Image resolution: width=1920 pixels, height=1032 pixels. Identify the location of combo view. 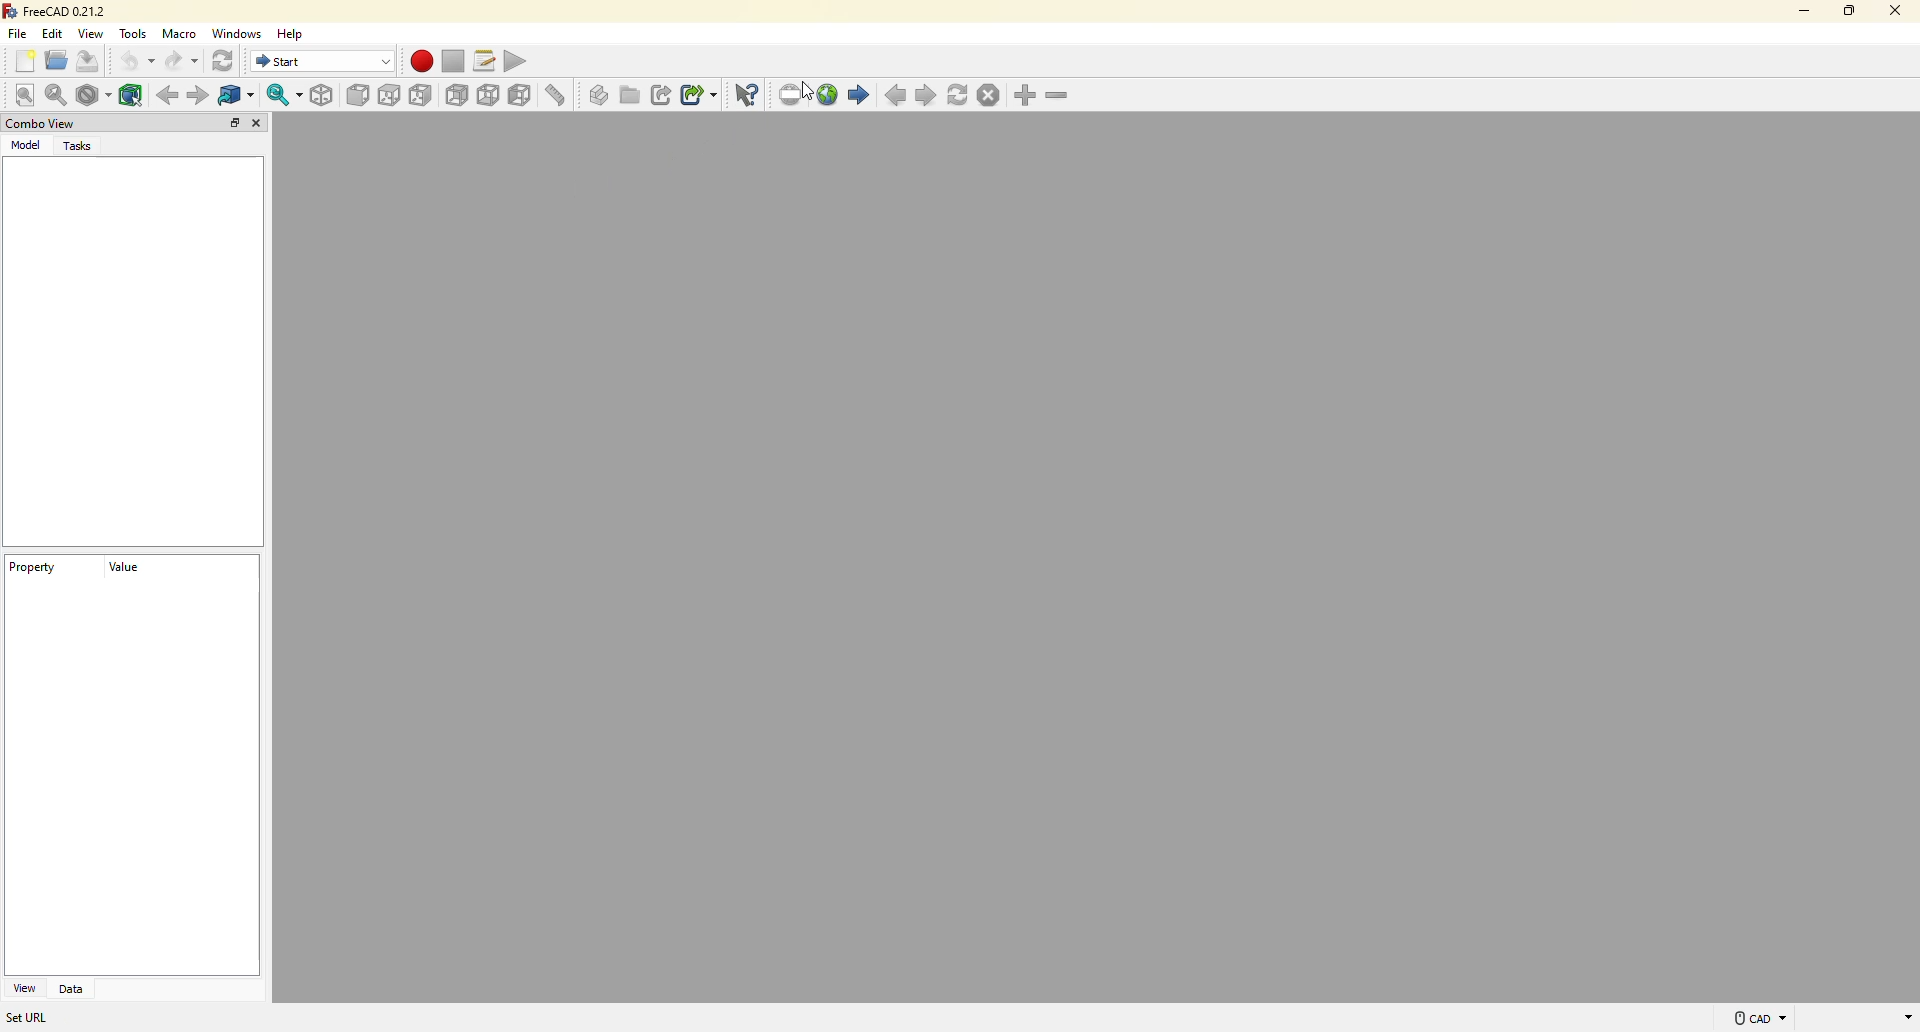
(40, 124).